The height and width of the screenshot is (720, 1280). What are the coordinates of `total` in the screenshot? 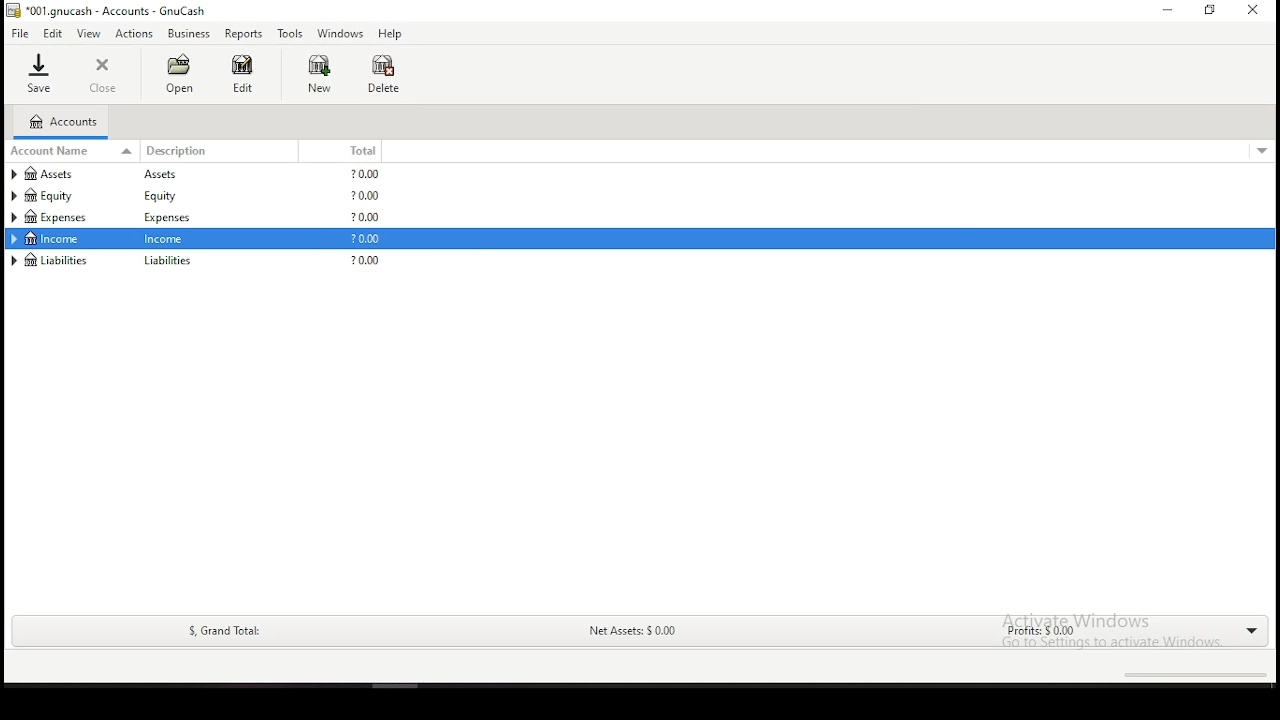 It's located at (354, 151).